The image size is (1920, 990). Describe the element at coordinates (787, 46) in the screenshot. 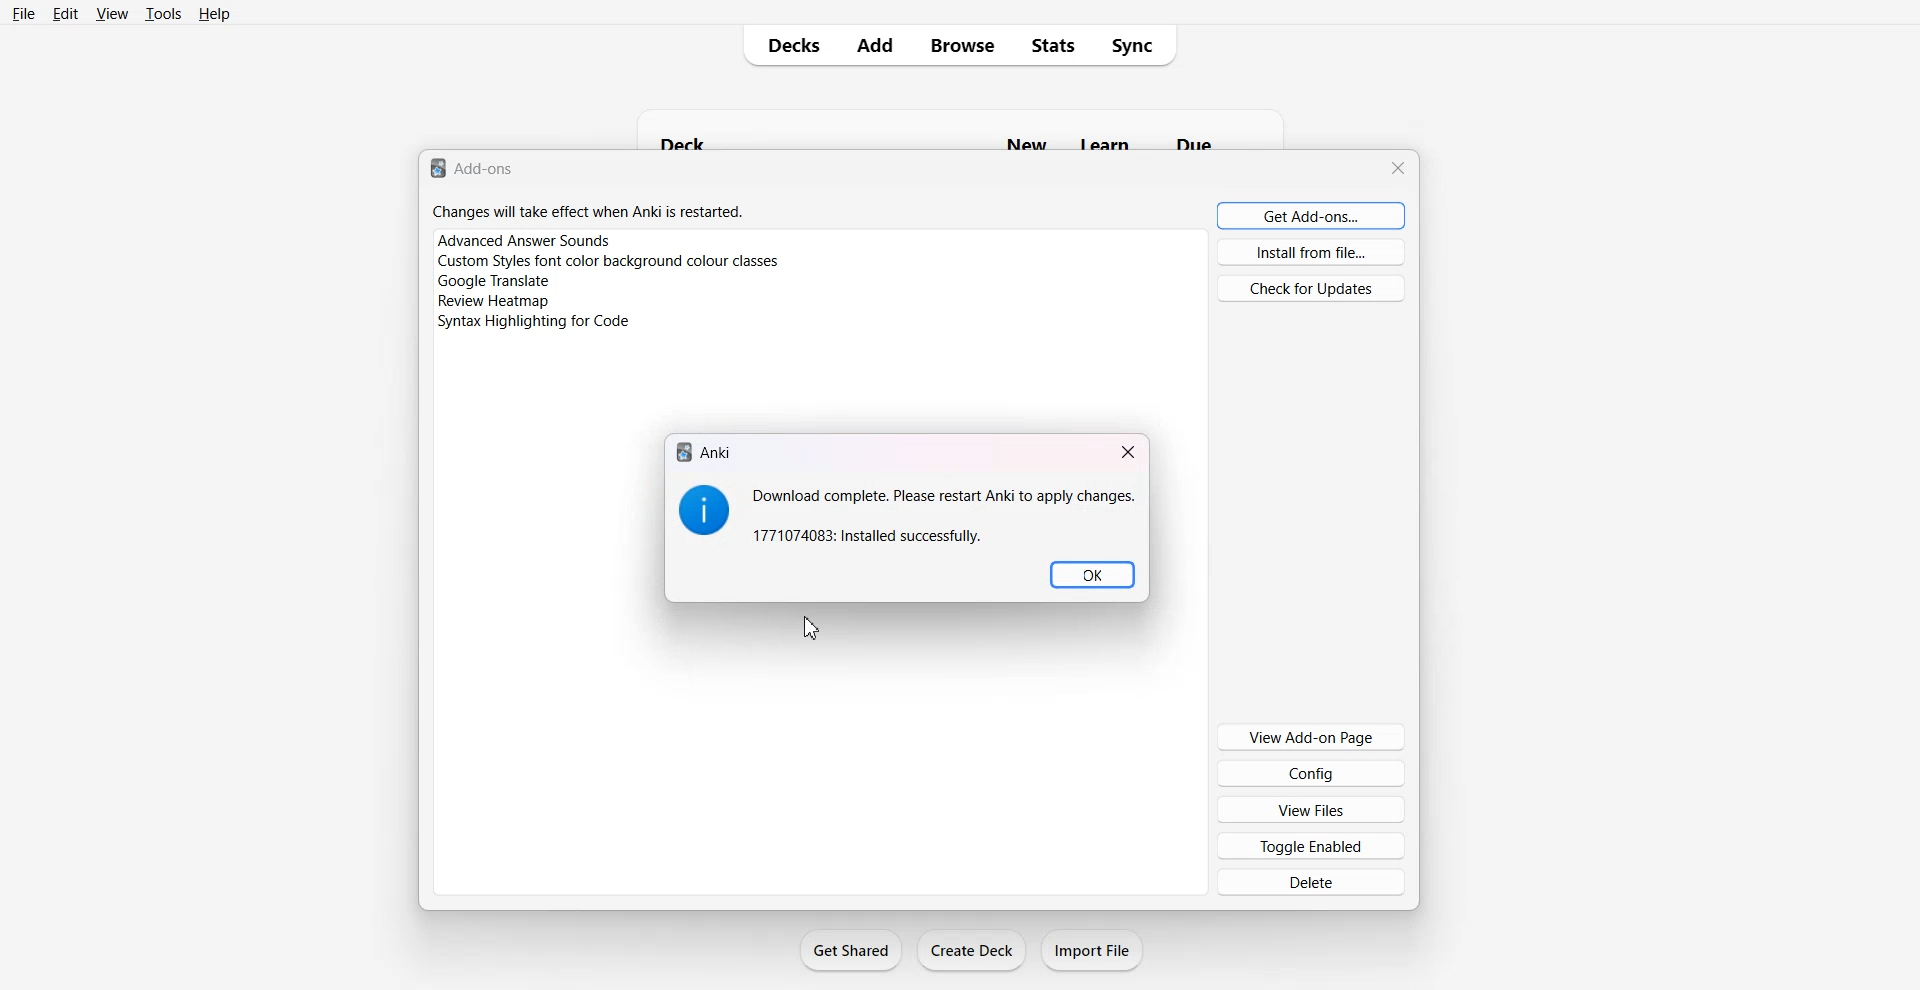

I see `Decks` at that location.